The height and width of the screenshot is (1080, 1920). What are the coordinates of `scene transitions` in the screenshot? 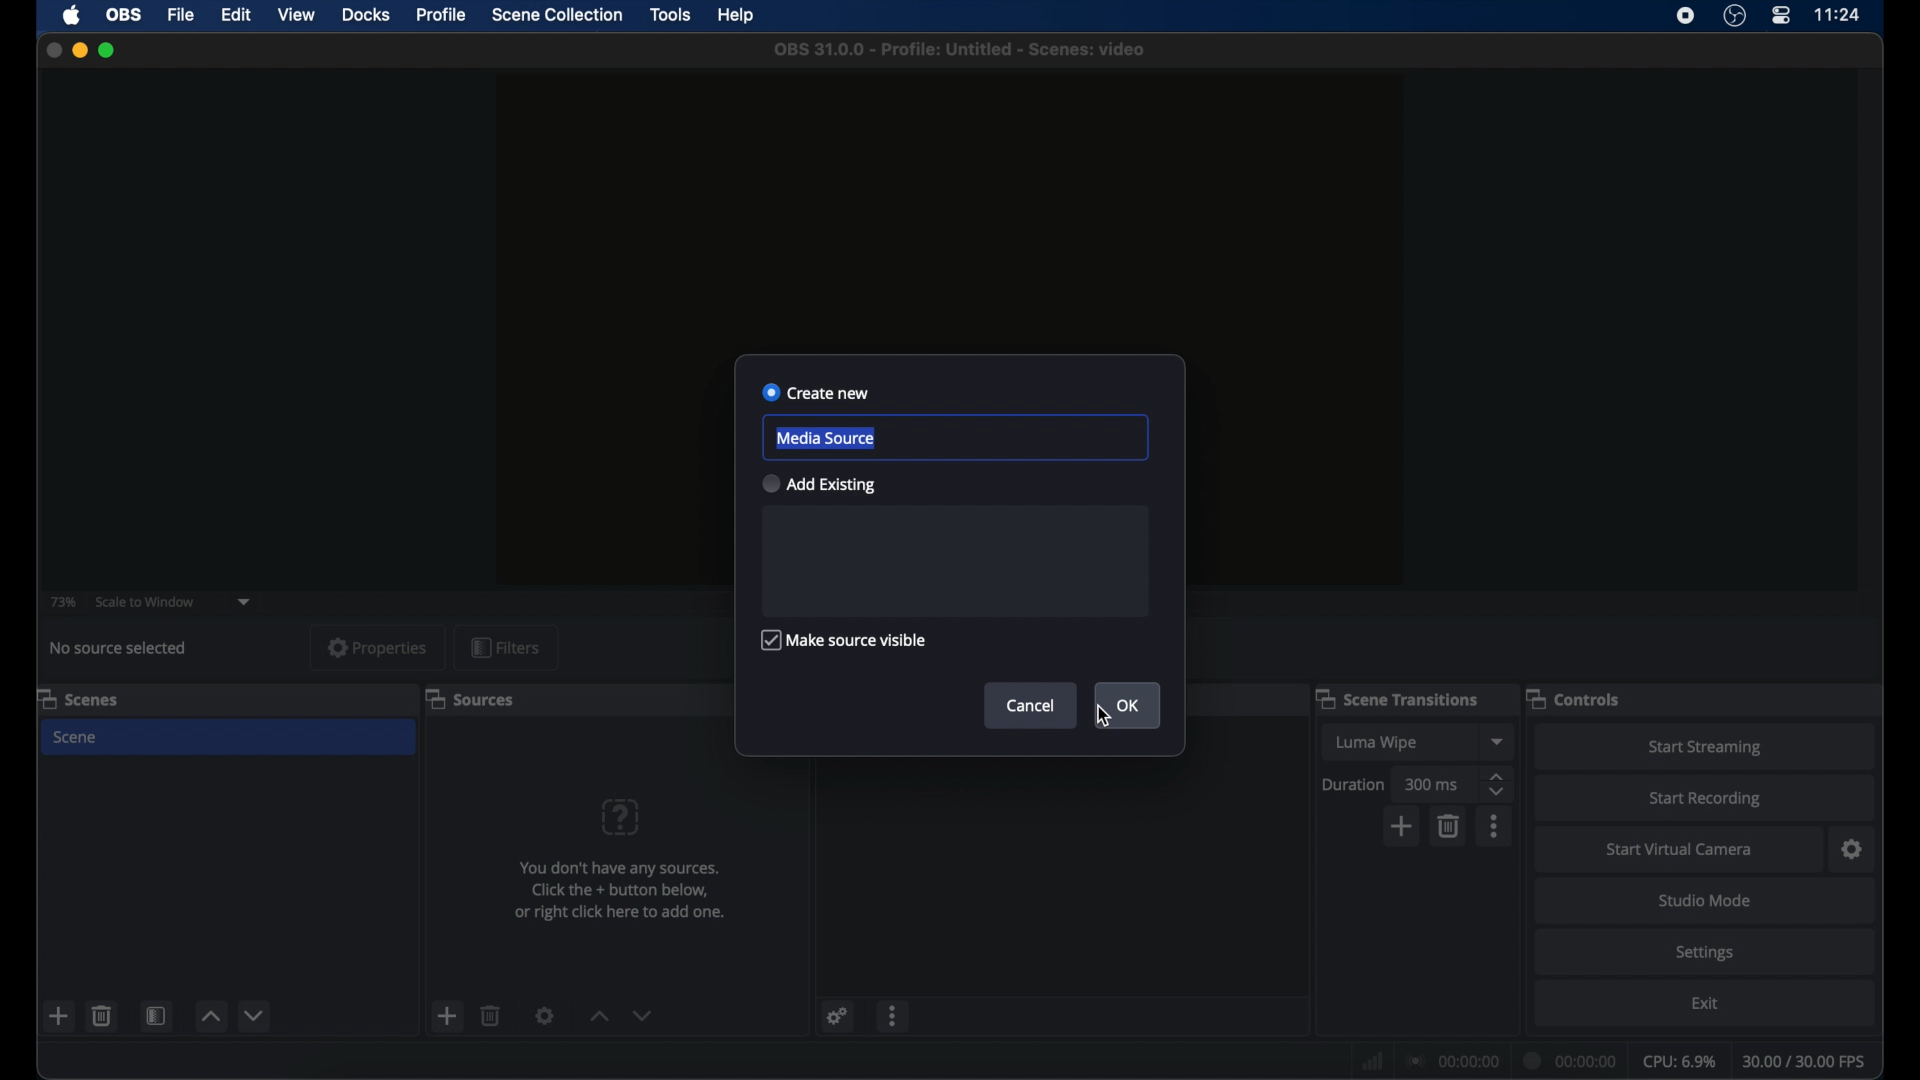 It's located at (1398, 698).